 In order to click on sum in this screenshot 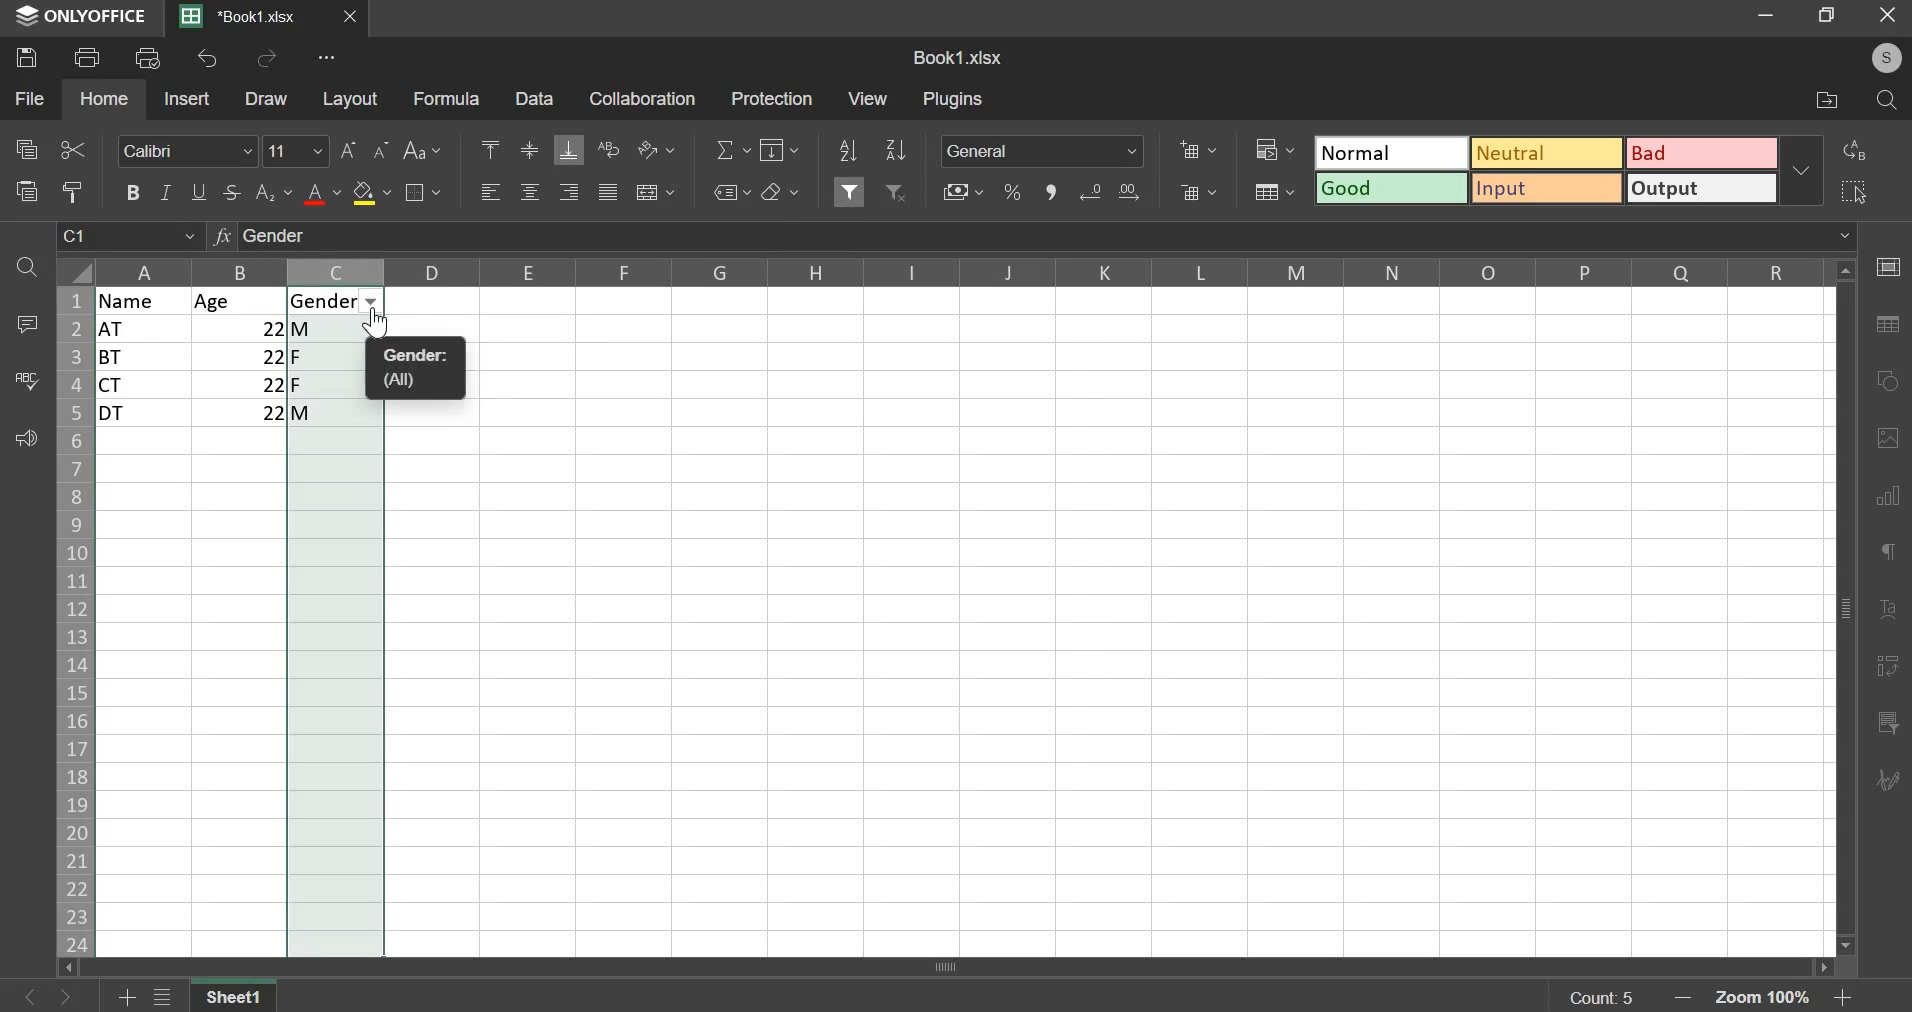, I will do `click(735, 149)`.